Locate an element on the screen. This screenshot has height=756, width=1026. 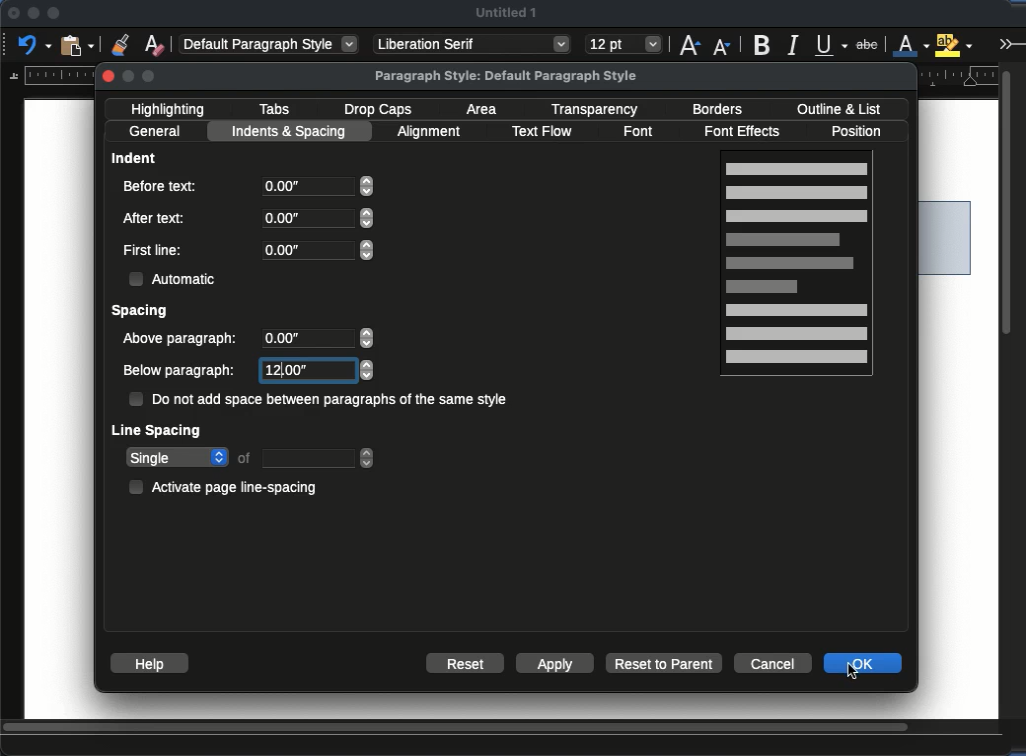
paragraph style: default paragraph style is located at coordinates (507, 76).